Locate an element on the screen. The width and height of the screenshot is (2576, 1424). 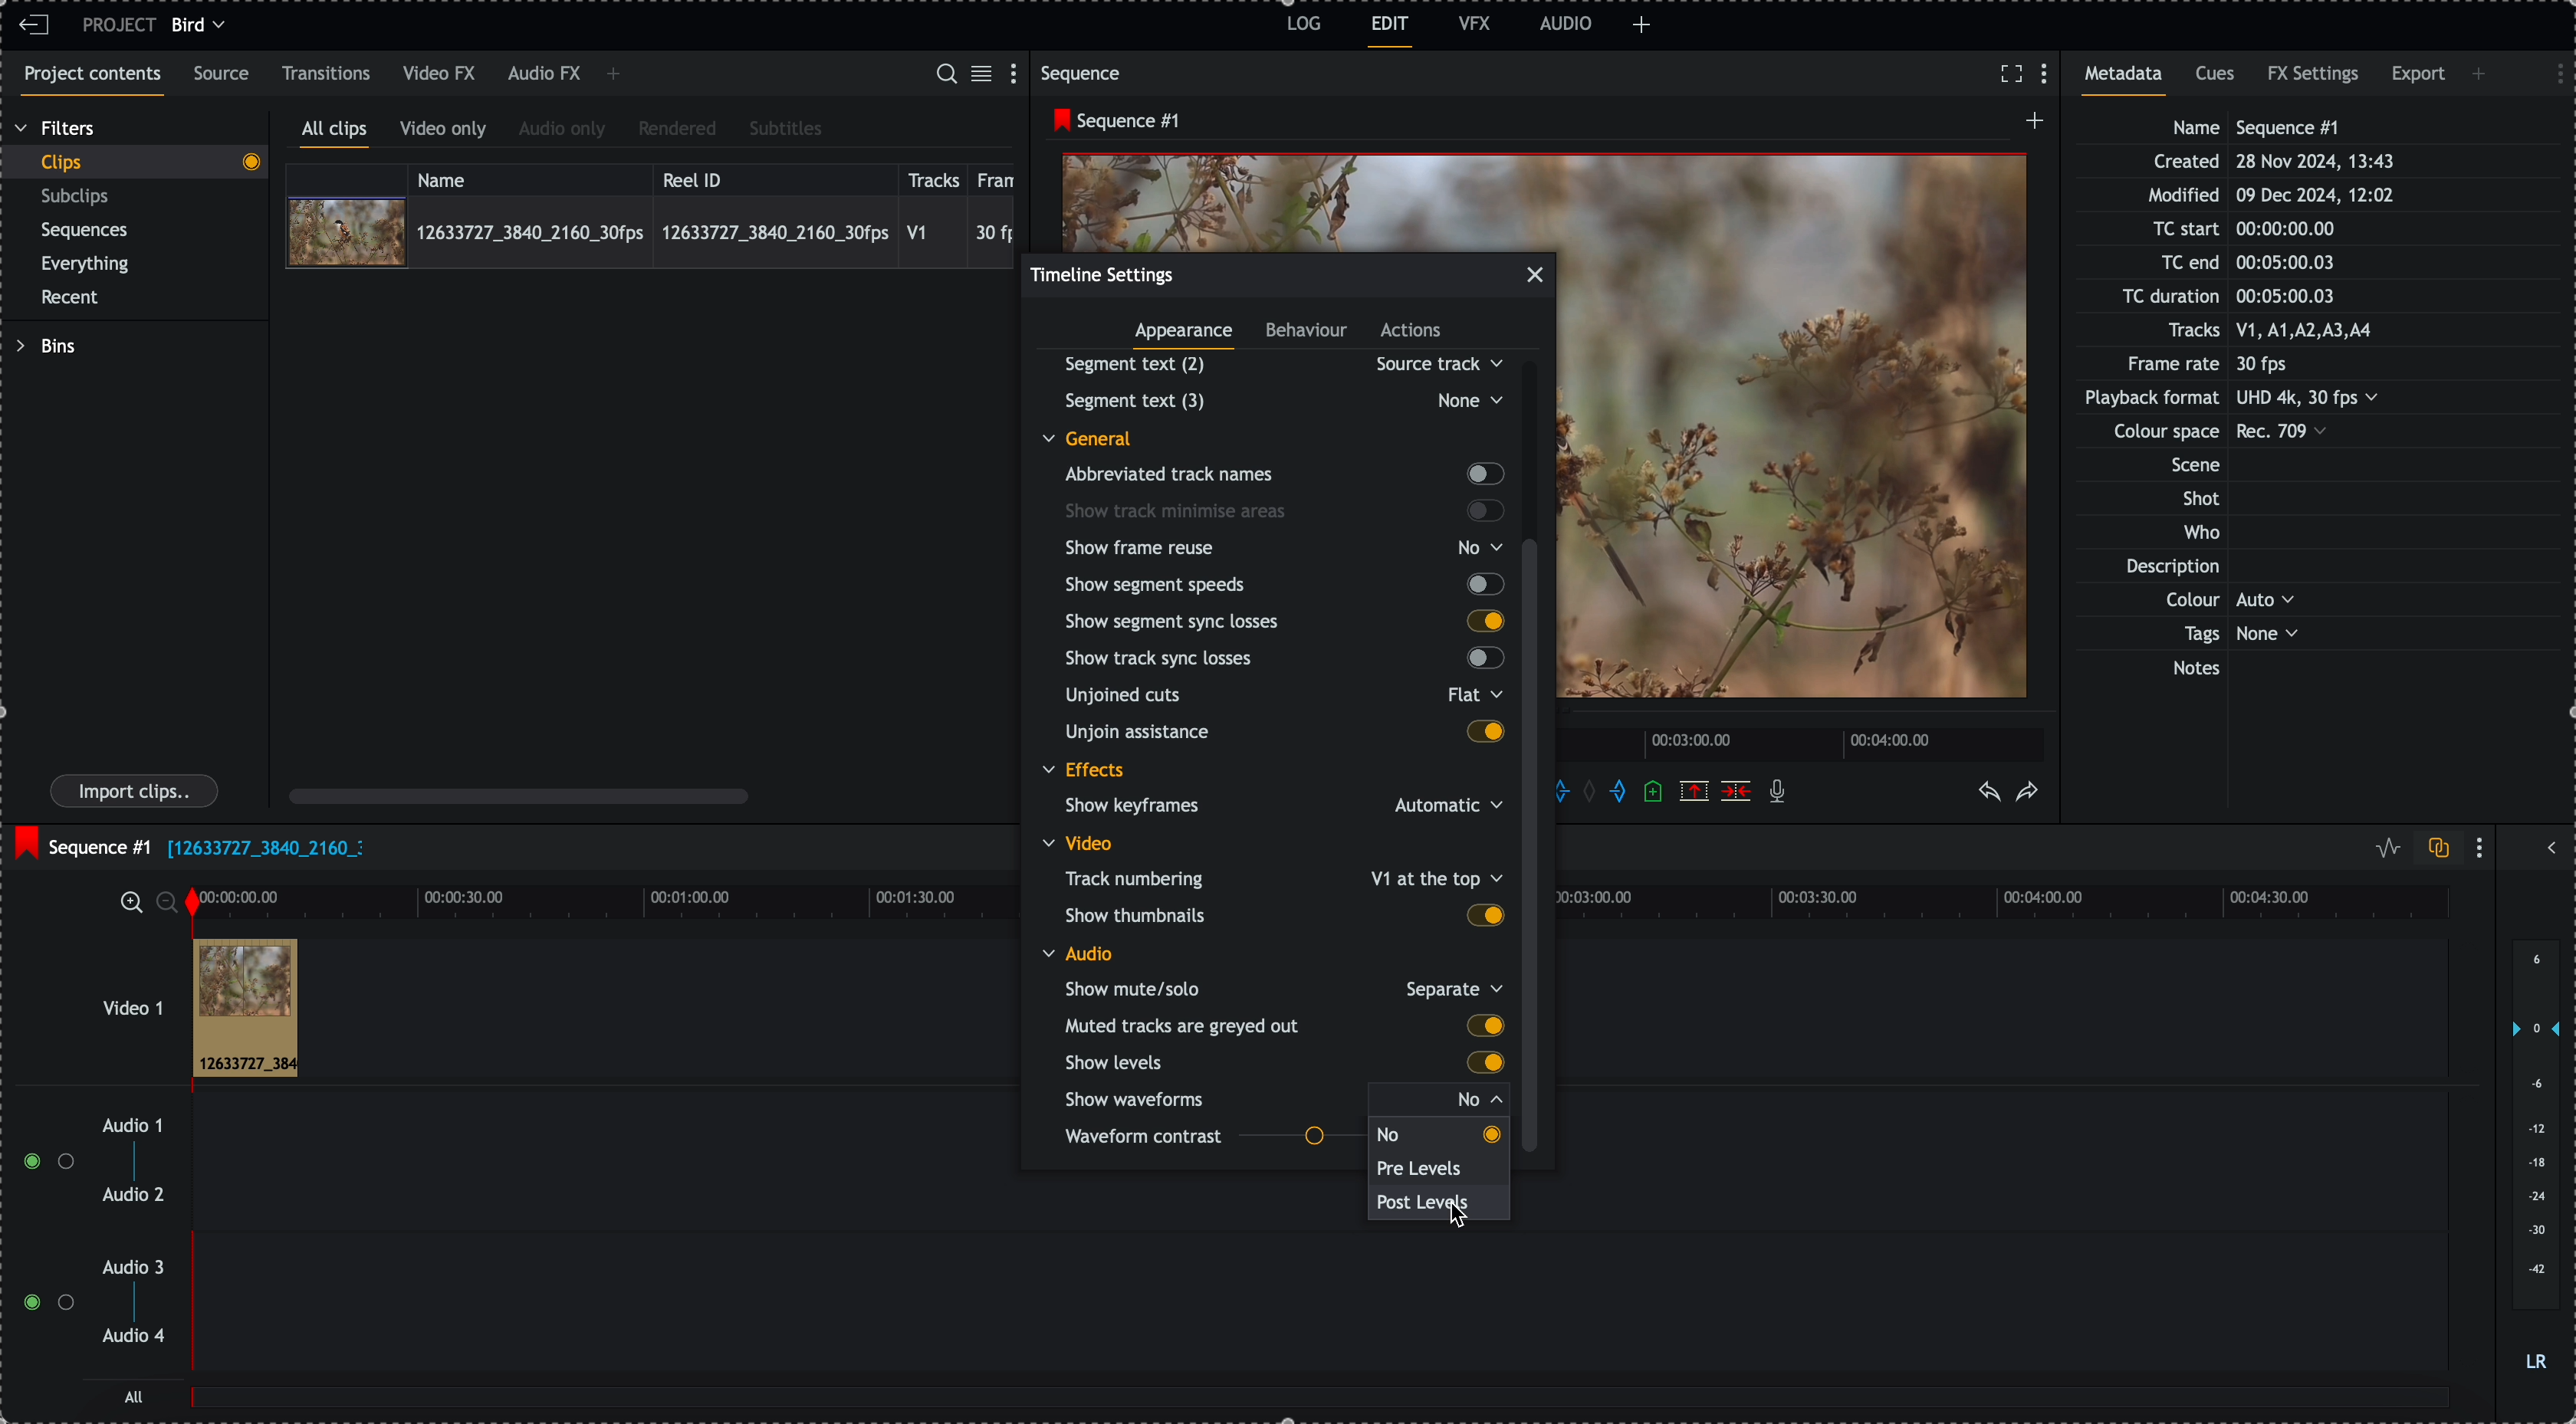
show settings menu is located at coordinates (1018, 72).